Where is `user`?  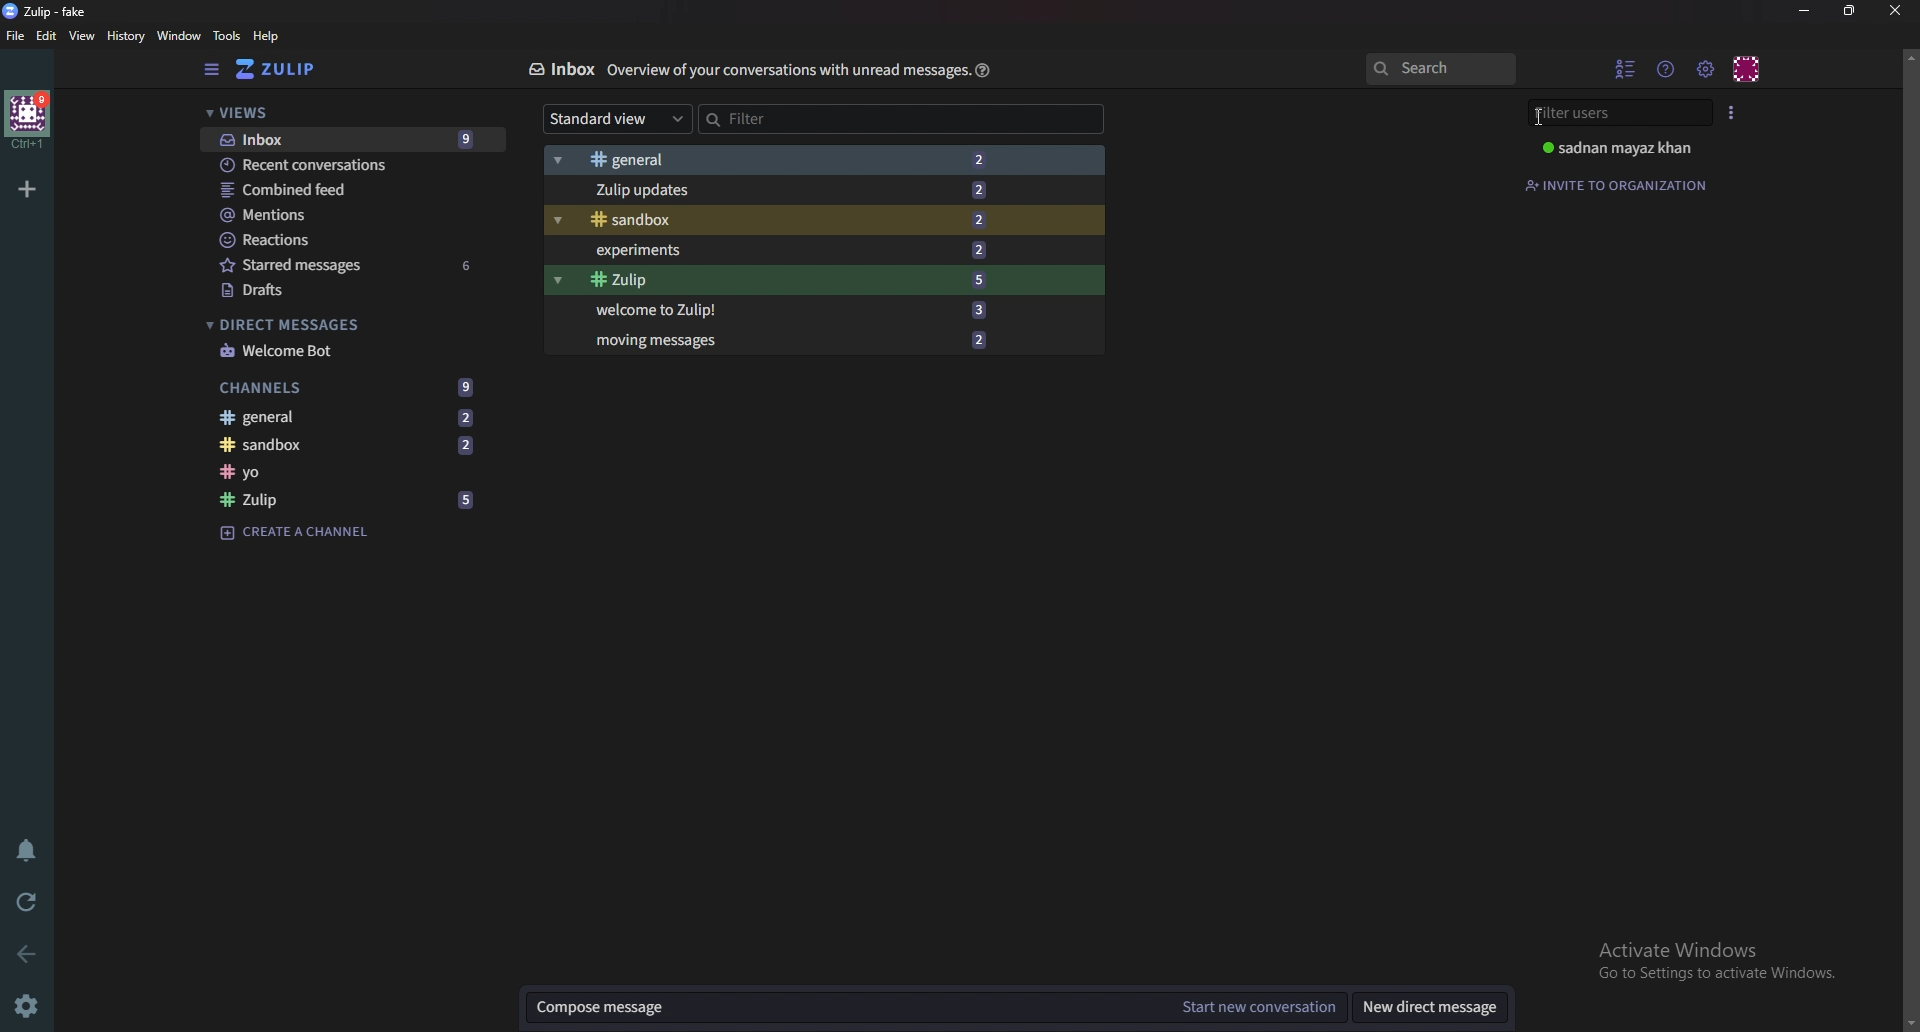 user is located at coordinates (1624, 150).